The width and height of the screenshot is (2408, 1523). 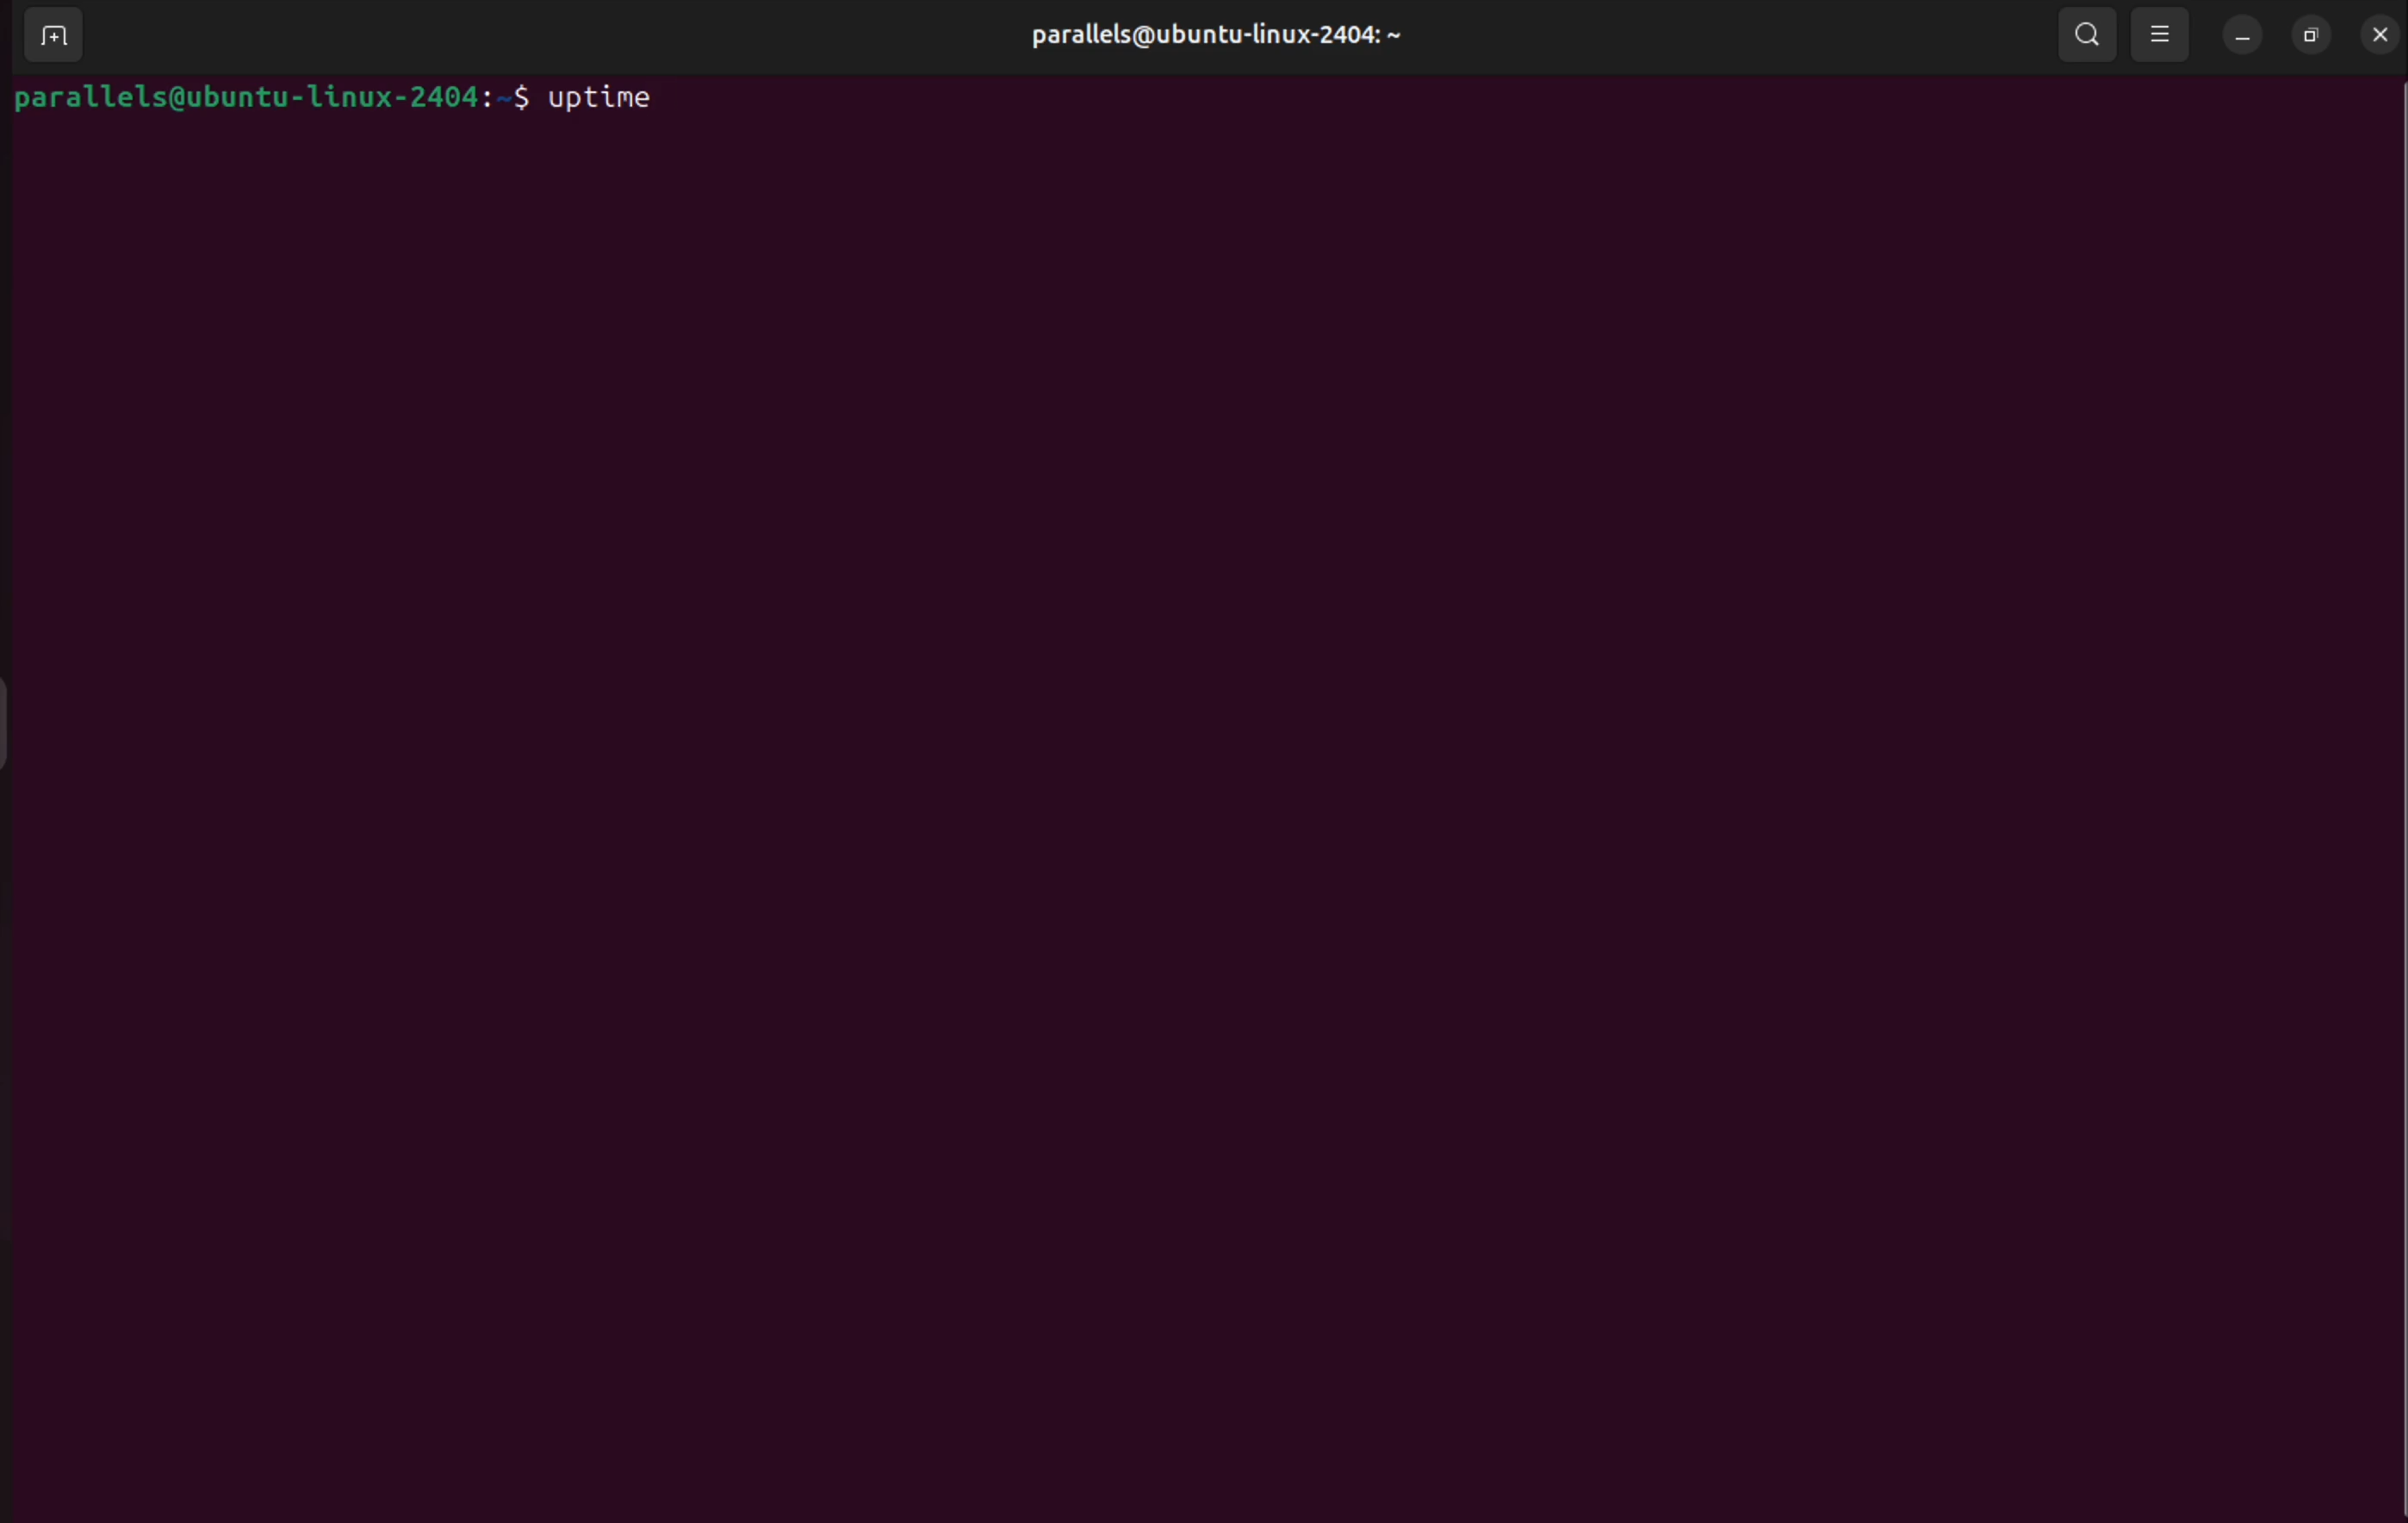 I want to click on parallels@ubuntu-linux-2404:-$, so click(x=270, y=106).